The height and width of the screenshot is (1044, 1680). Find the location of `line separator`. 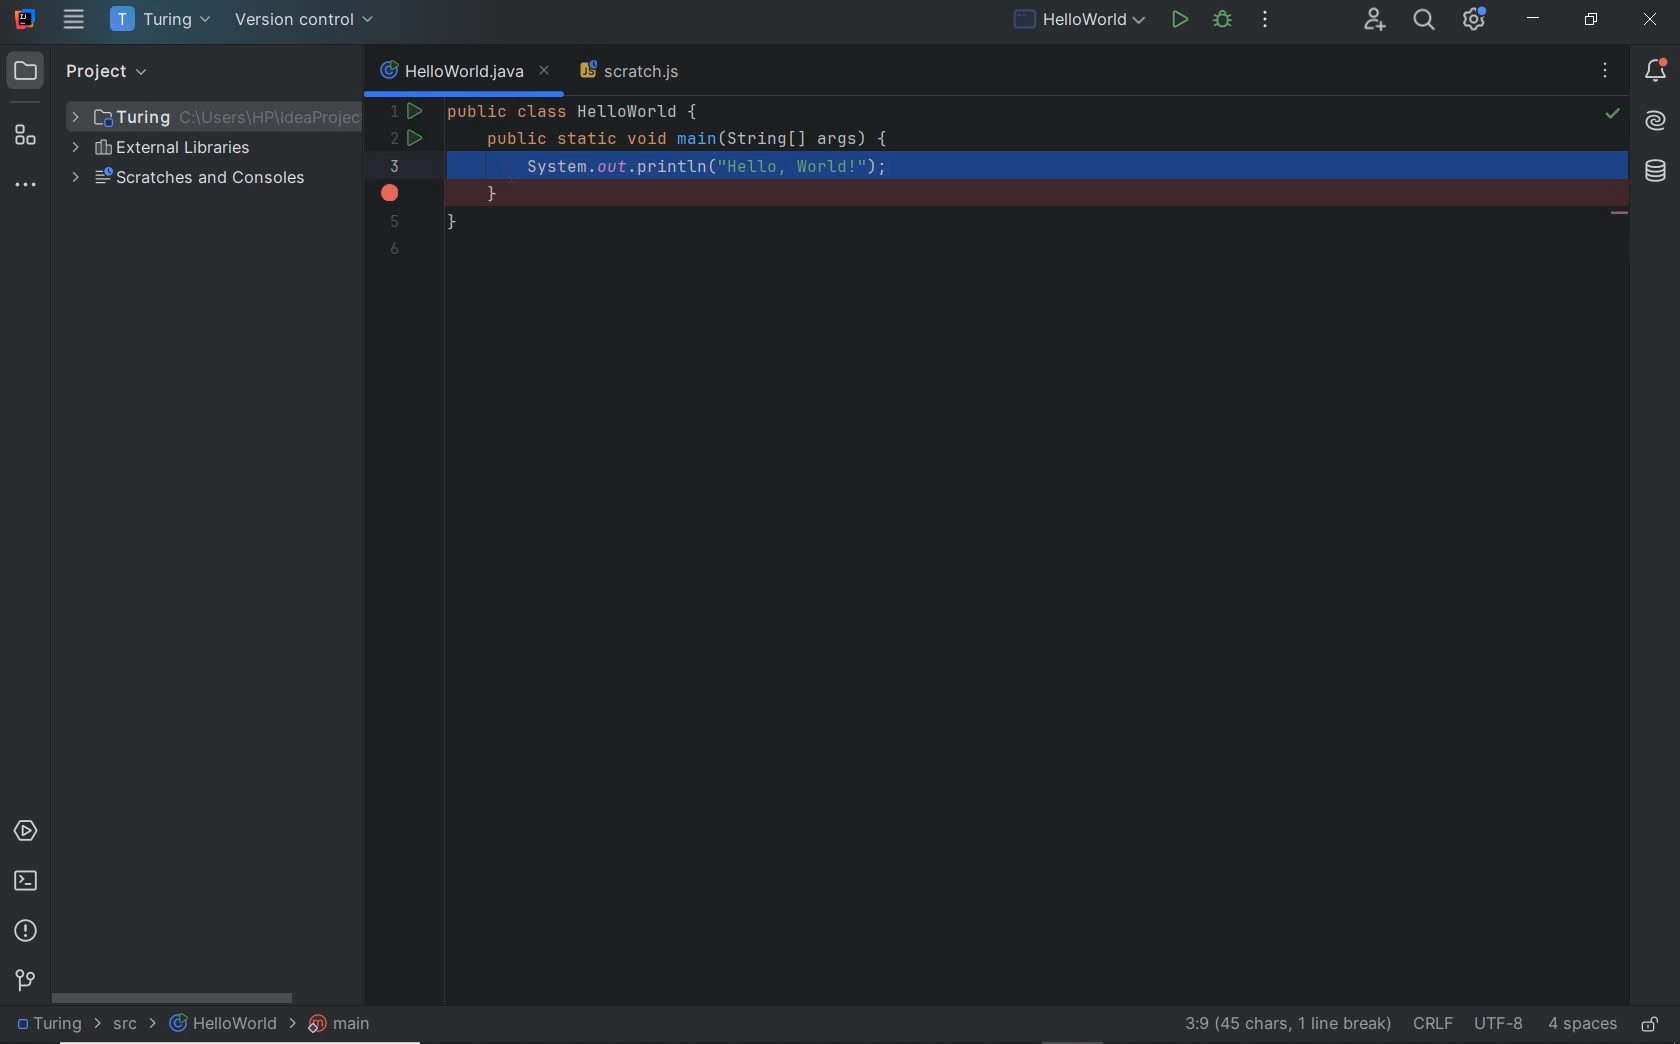

line separator is located at coordinates (1435, 1022).